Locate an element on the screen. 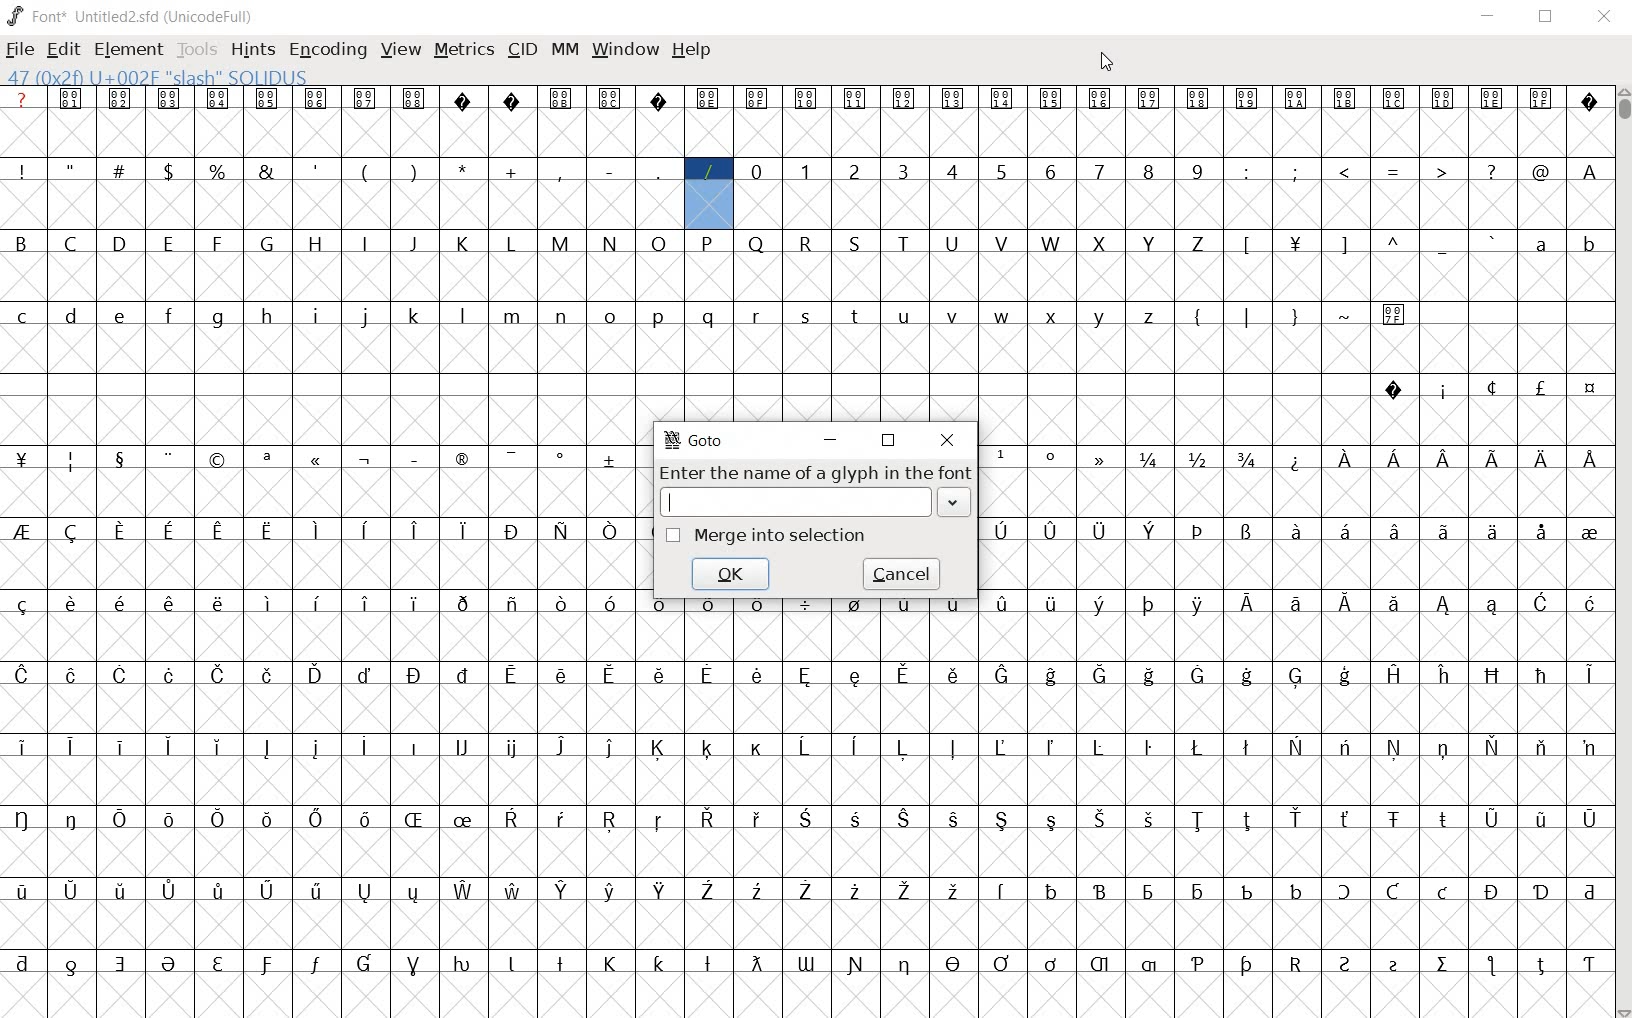  glyph is located at coordinates (1394, 820).